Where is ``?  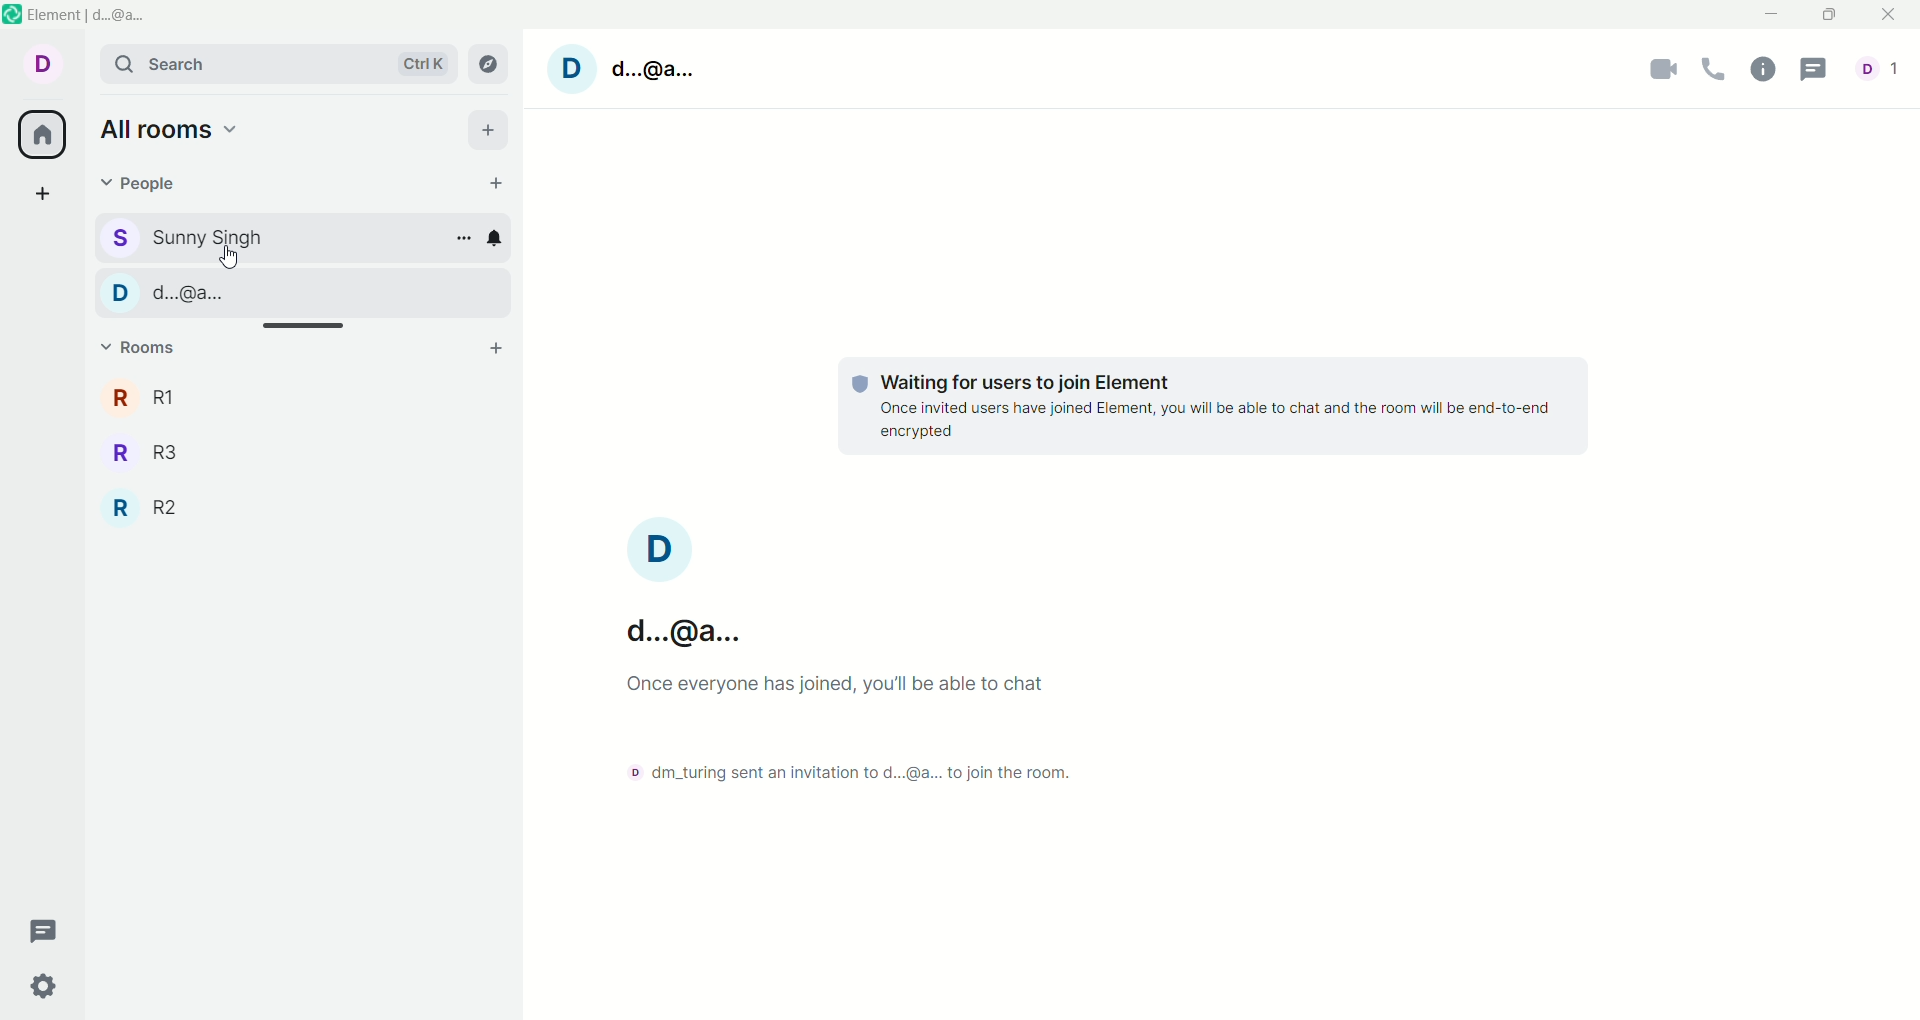  is located at coordinates (677, 635).